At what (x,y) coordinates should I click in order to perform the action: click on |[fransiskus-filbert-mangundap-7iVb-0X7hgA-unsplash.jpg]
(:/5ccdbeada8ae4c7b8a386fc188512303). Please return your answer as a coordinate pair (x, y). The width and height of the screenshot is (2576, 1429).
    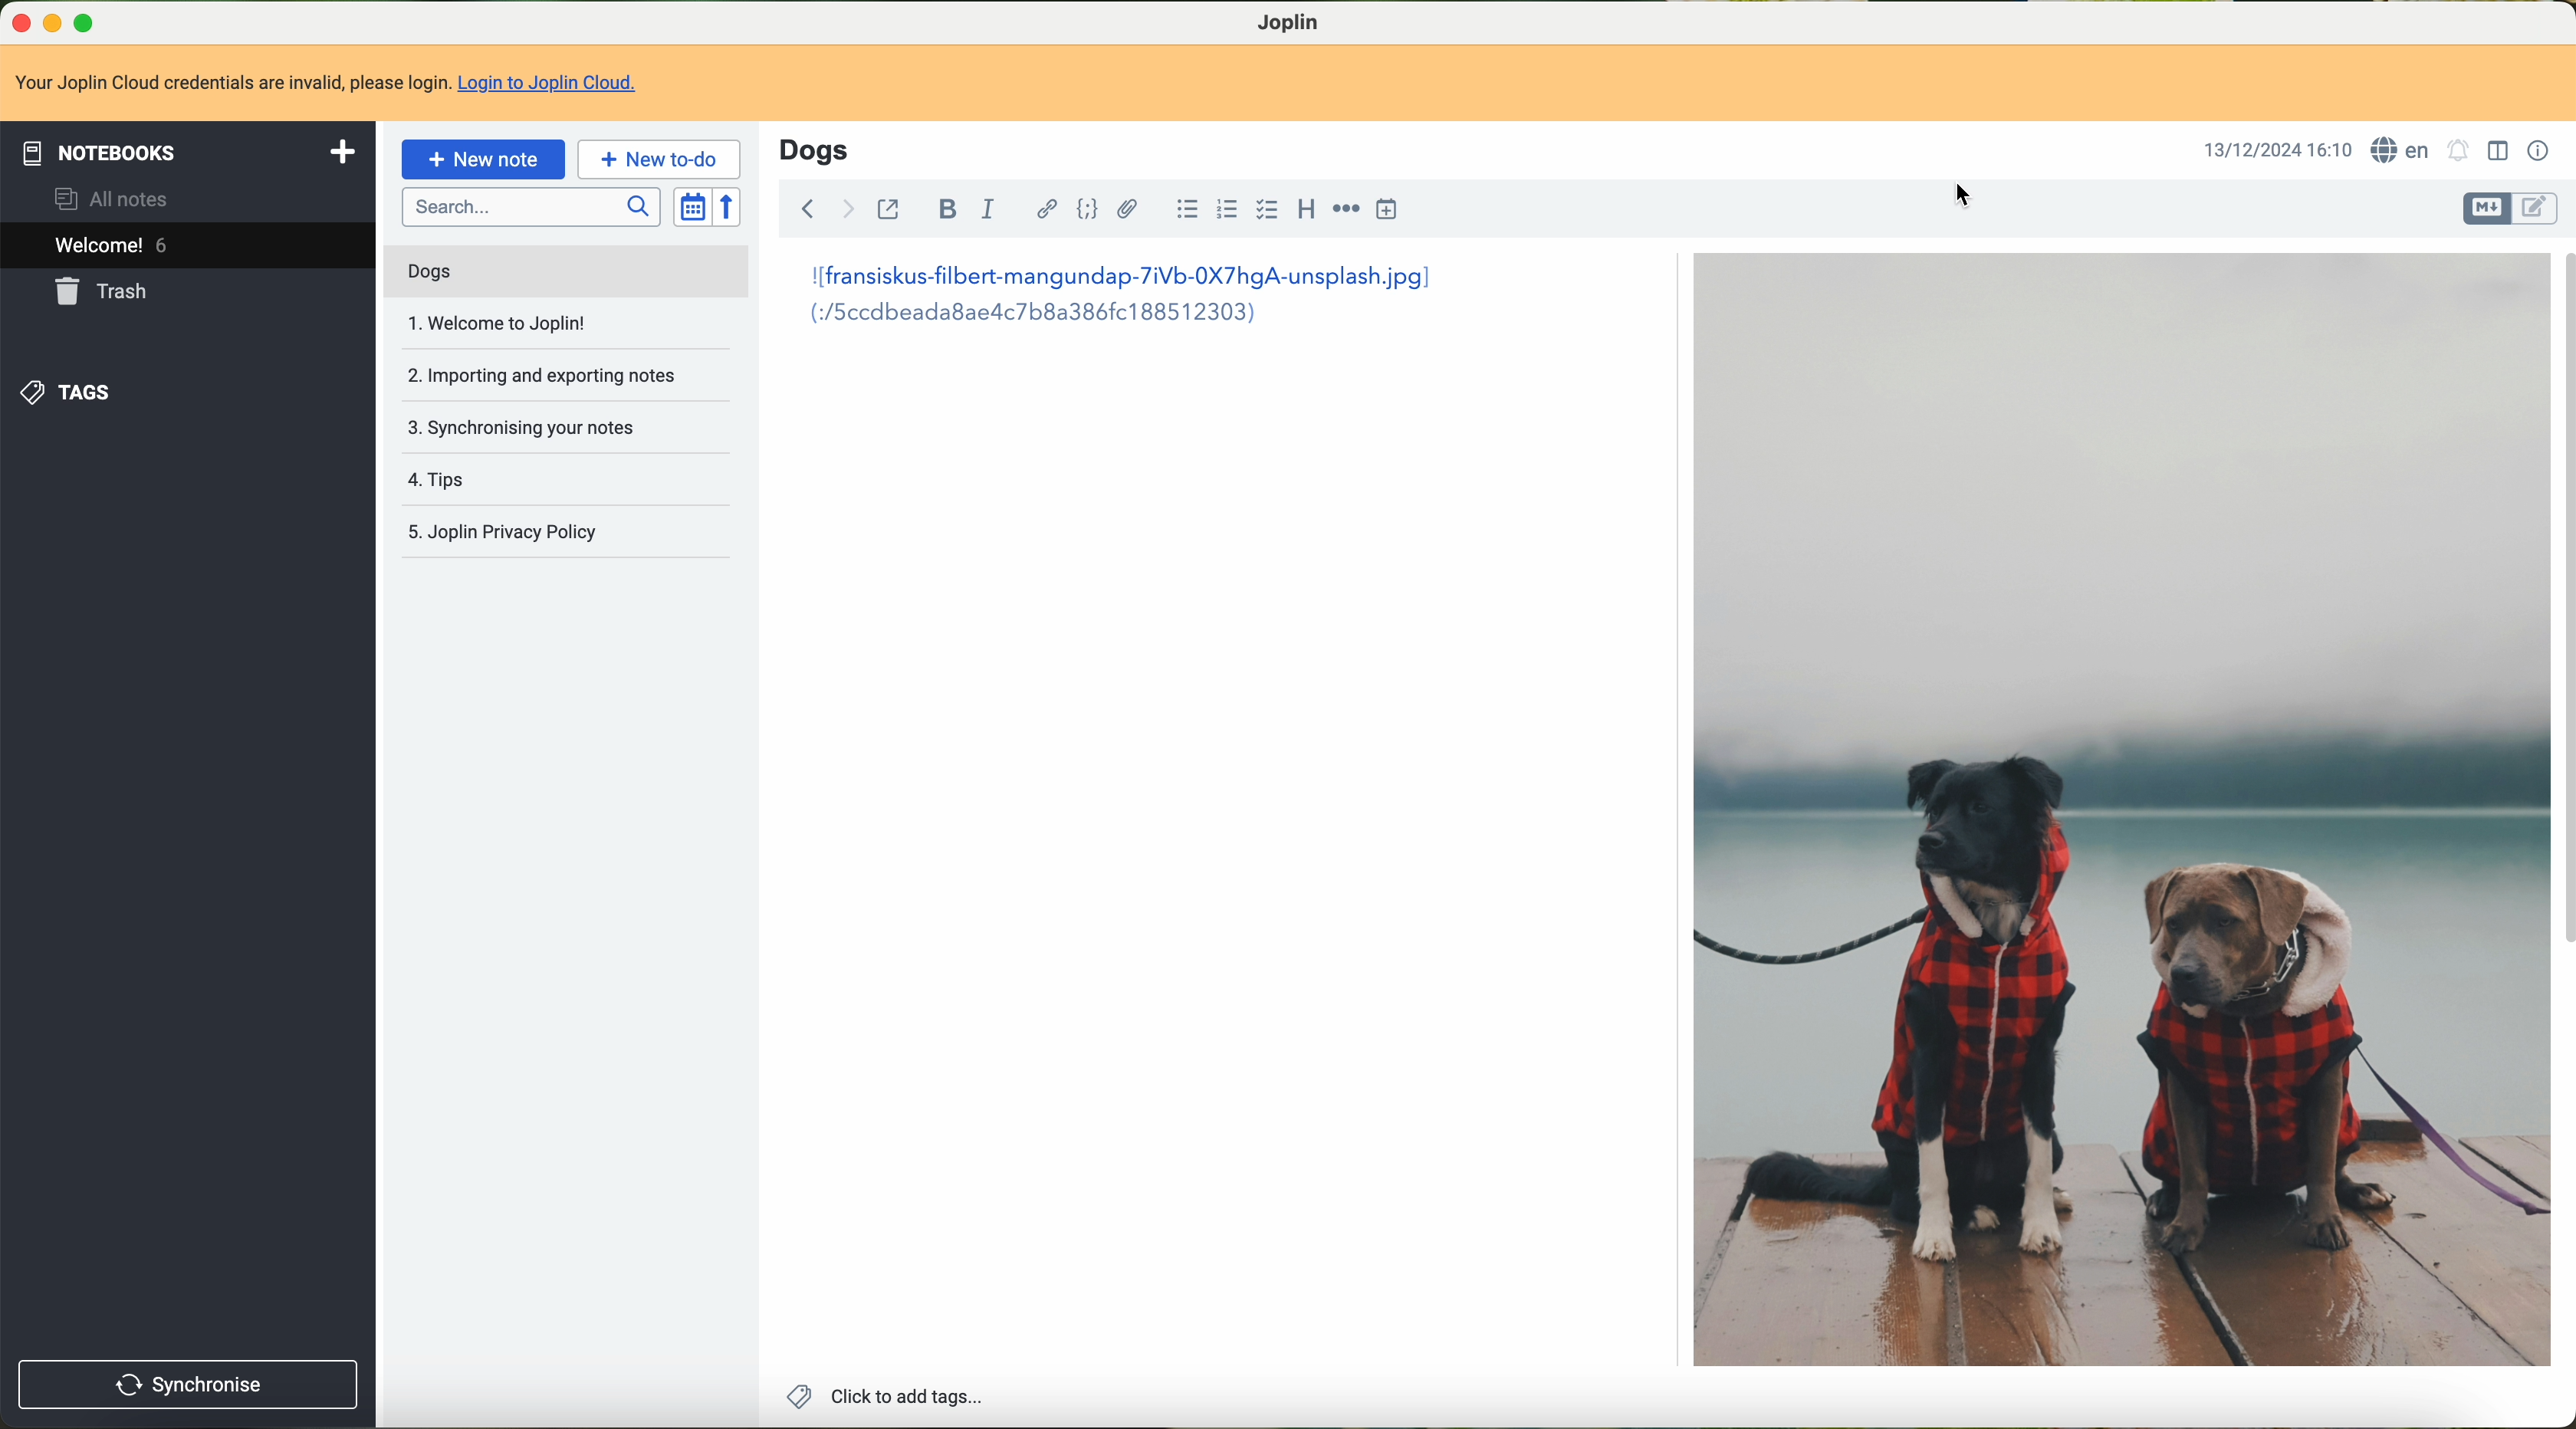
    Looking at the image, I should click on (1103, 304).